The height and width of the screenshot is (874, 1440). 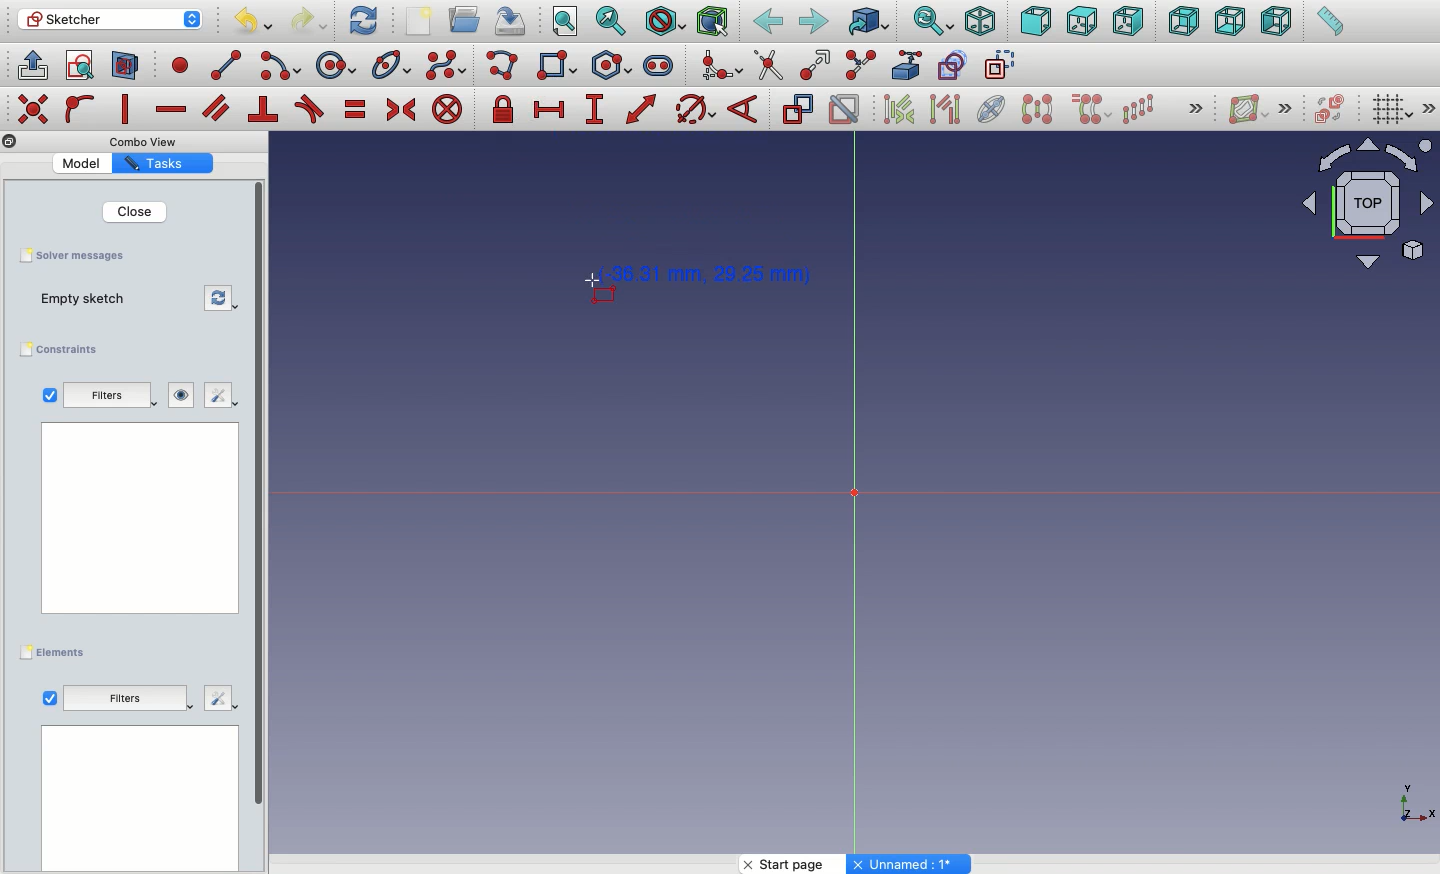 What do you see at coordinates (49, 395) in the screenshot?
I see `checkbox` at bounding box center [49, 395].